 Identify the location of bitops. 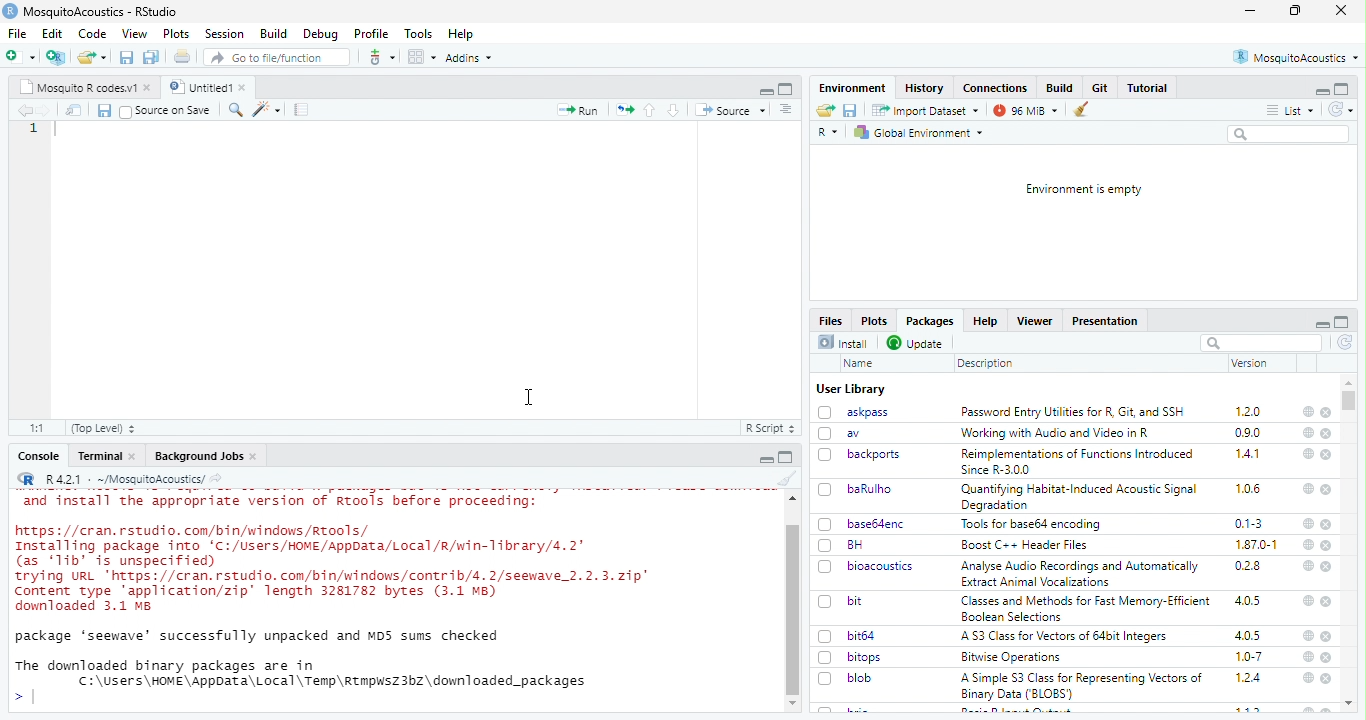
(866, 657).